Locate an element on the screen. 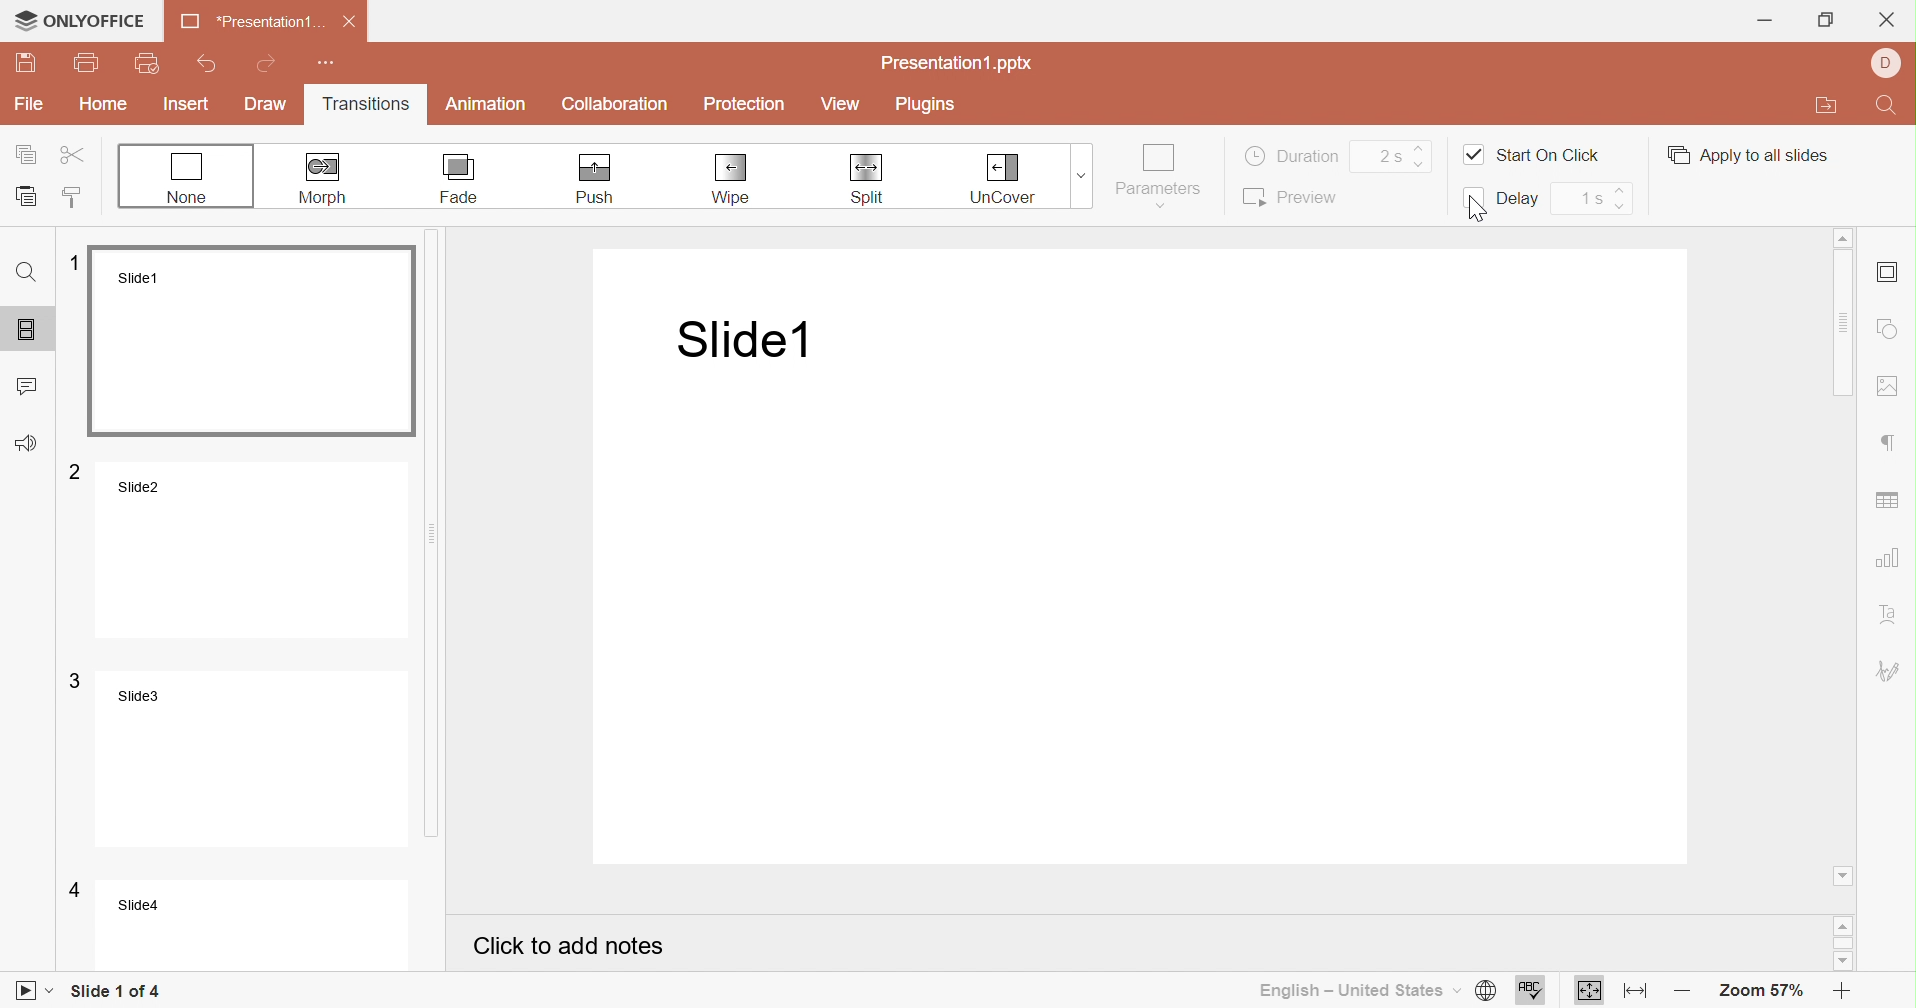 The width and height of the screenshot is (1916, 1008). Duration is located at coordinates (1291, 154).